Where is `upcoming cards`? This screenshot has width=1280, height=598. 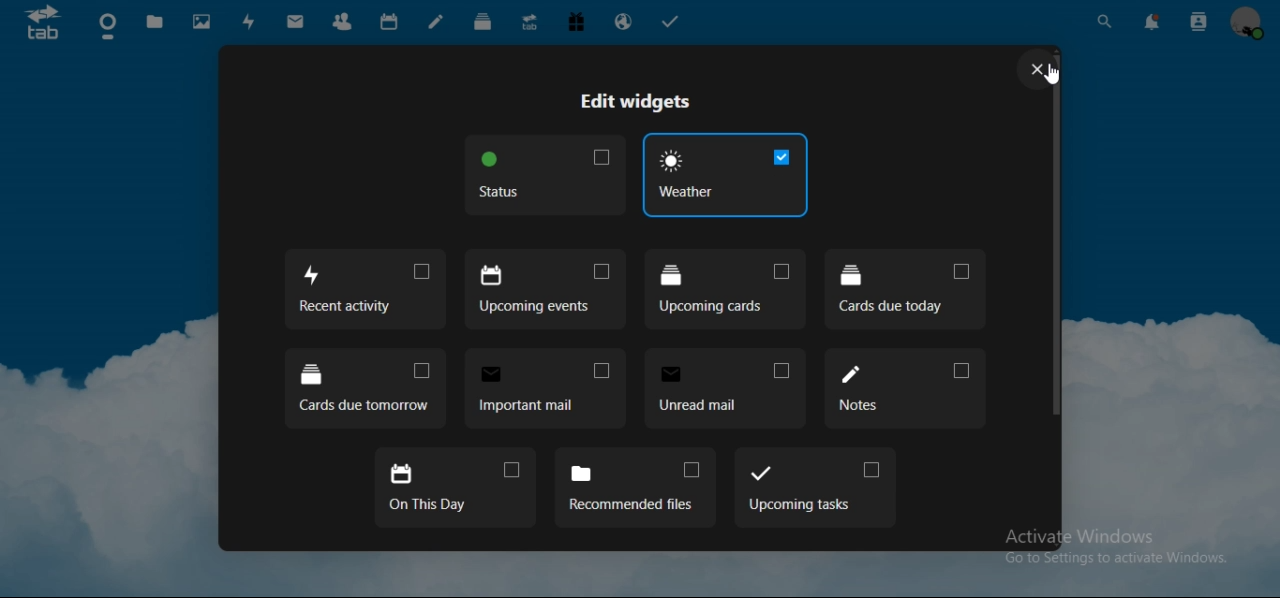 upcoming cards is located at coordinates (725, 288).